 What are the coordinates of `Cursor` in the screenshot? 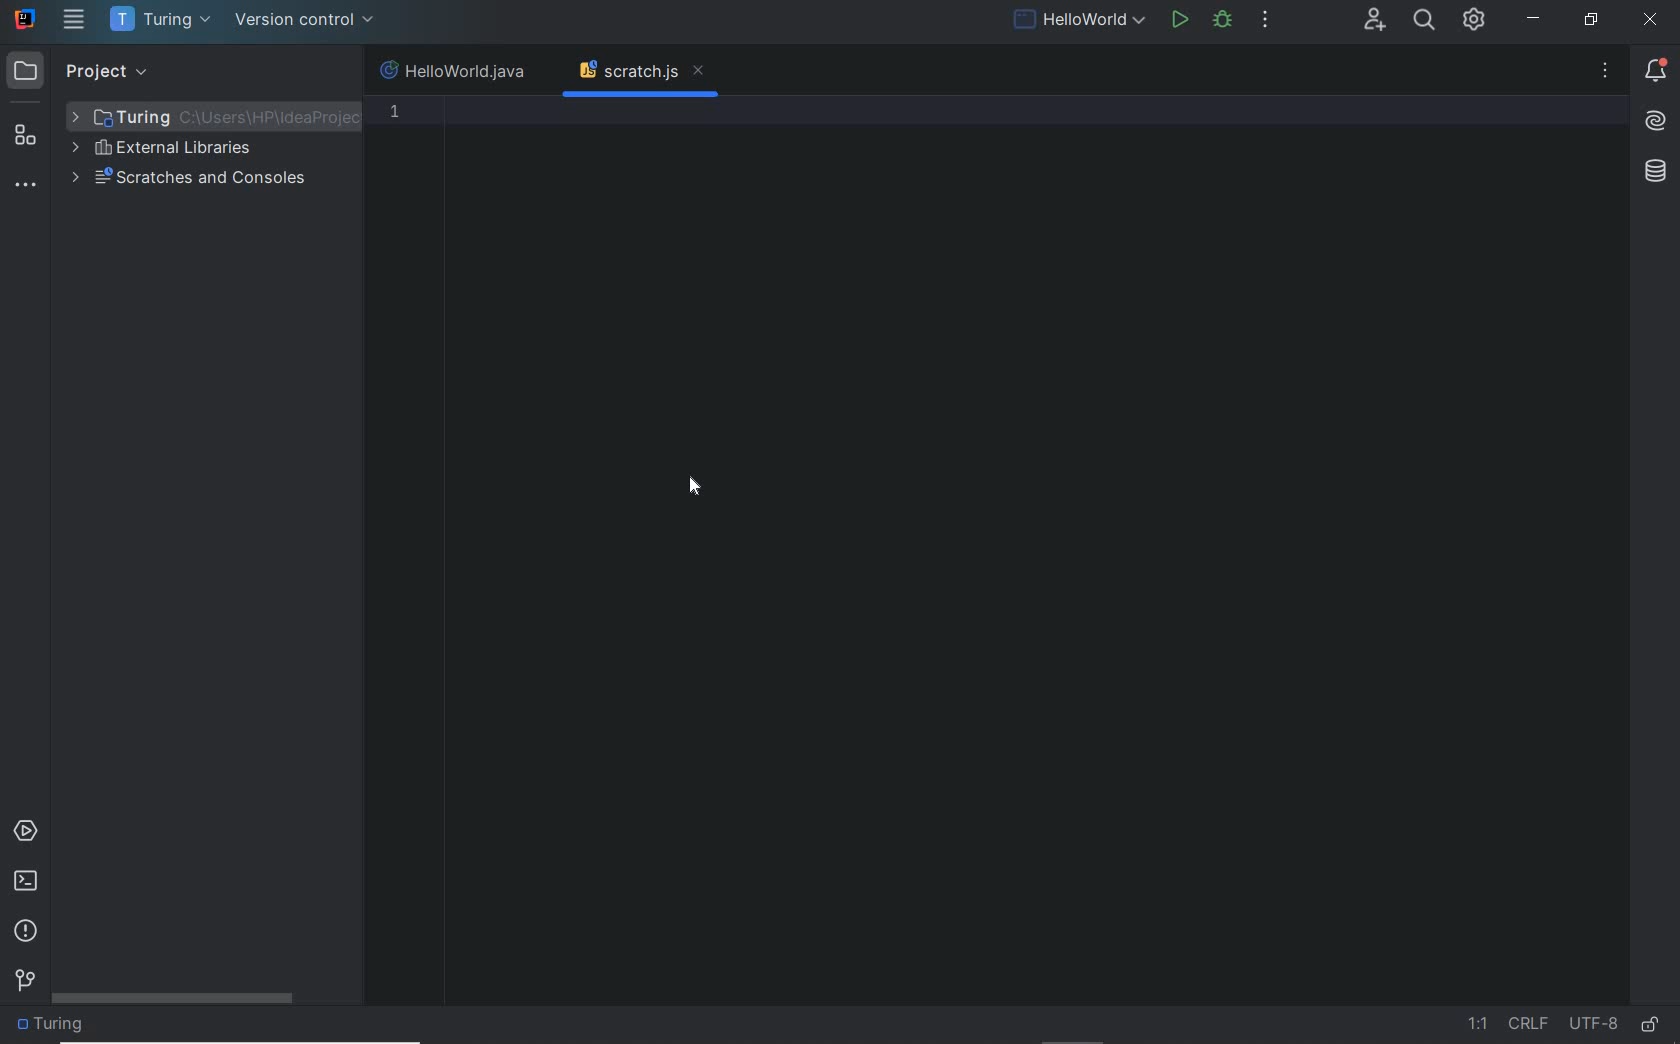 It's located at (696, 485).